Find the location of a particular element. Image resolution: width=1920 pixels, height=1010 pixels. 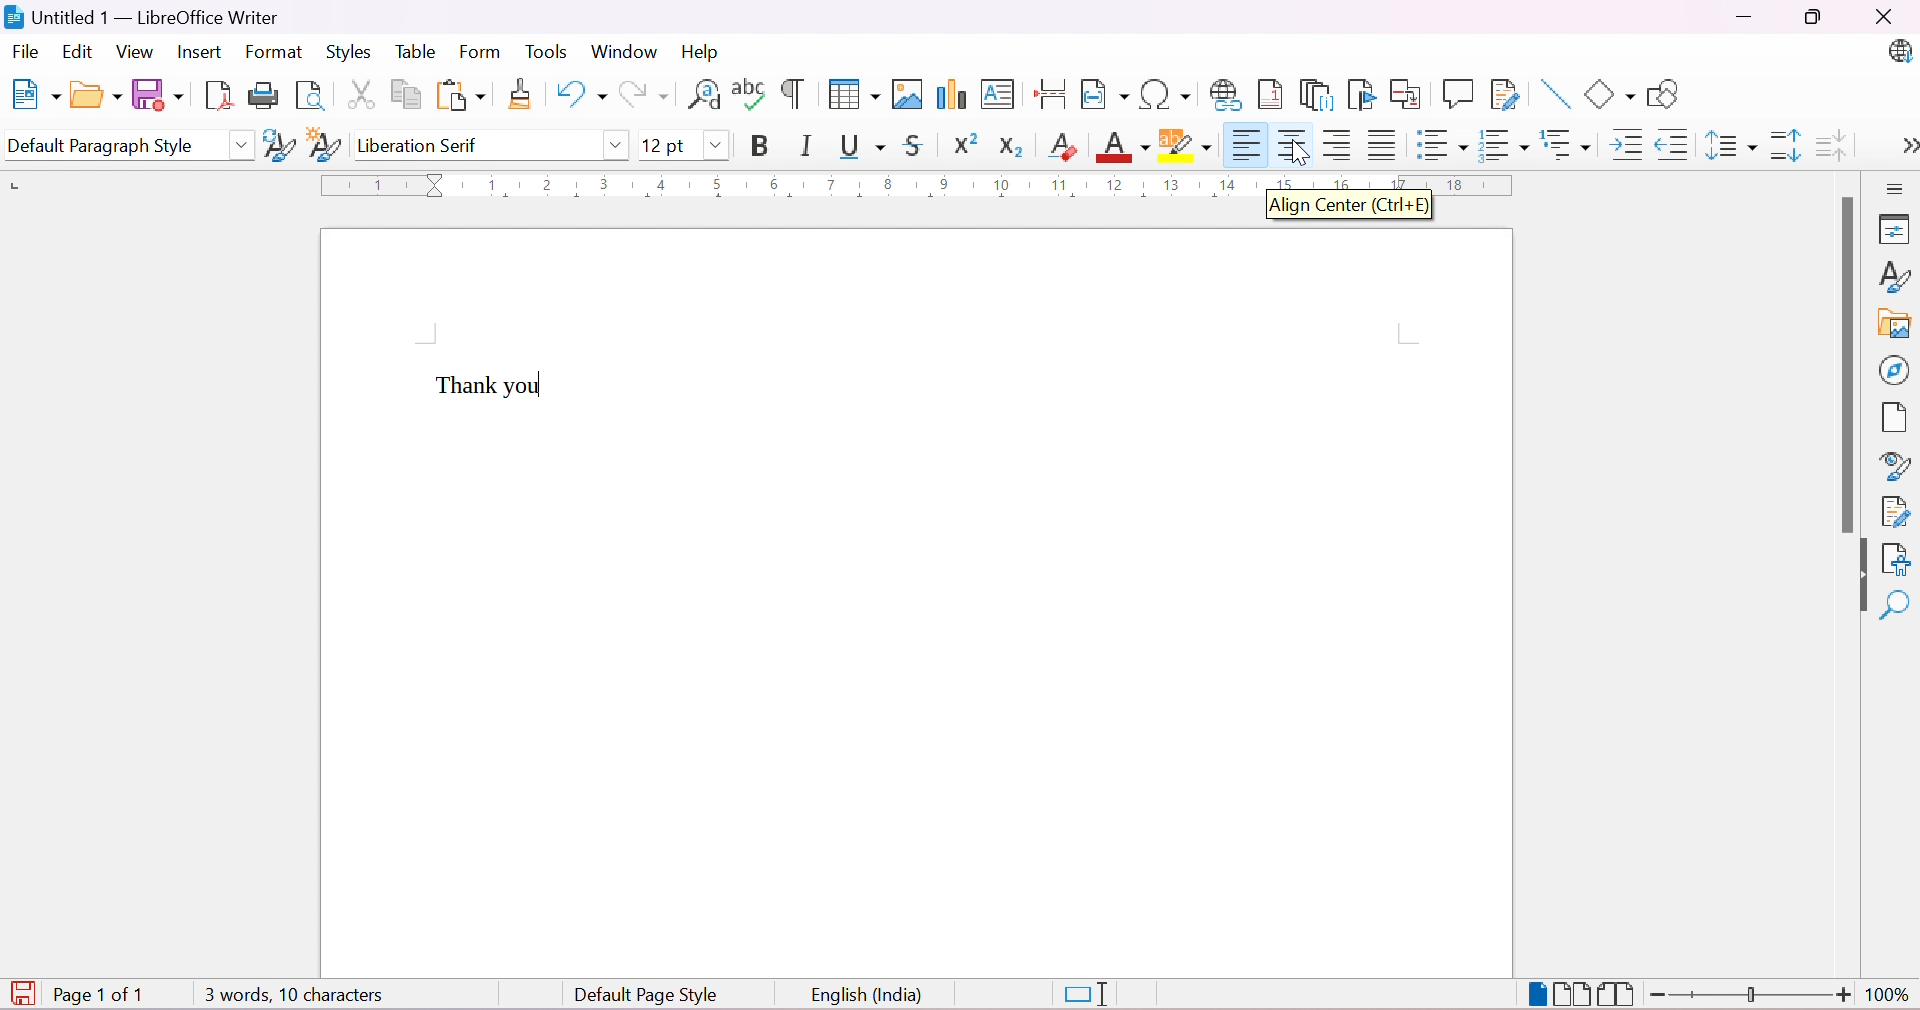

Character Highlighting Color is located at coordinates (1184, 147).